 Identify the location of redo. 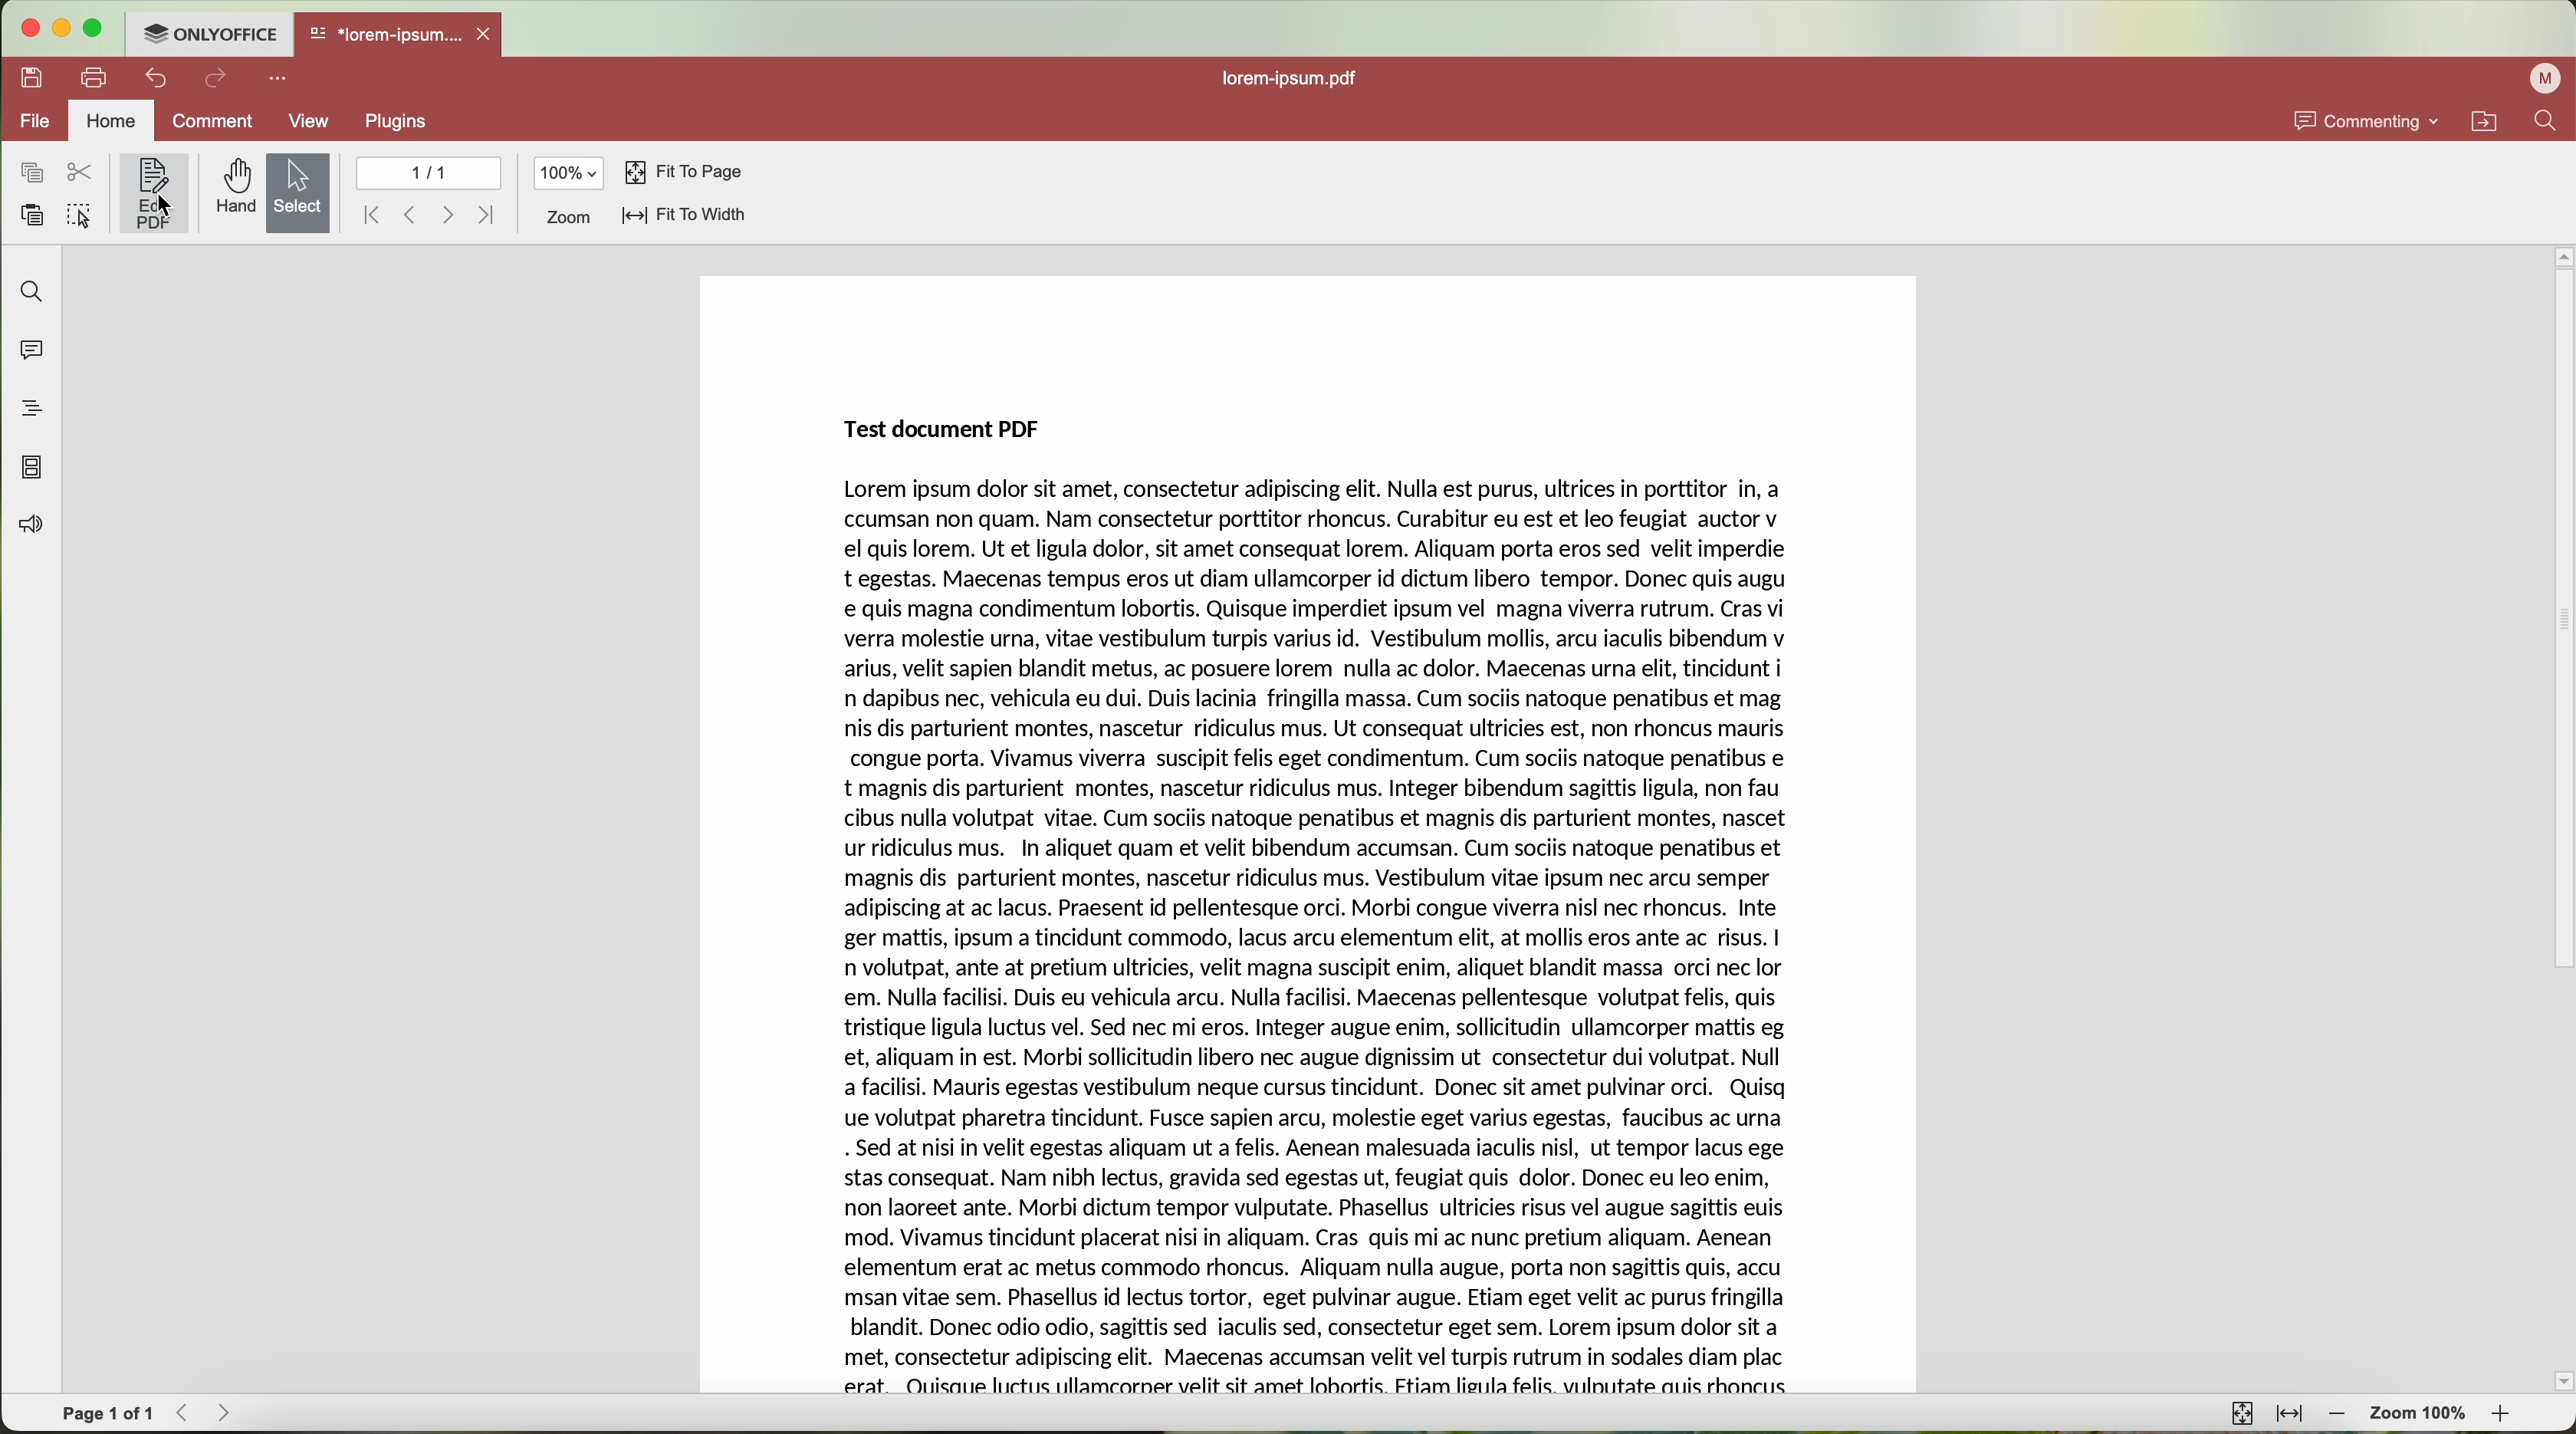
(216, 80).